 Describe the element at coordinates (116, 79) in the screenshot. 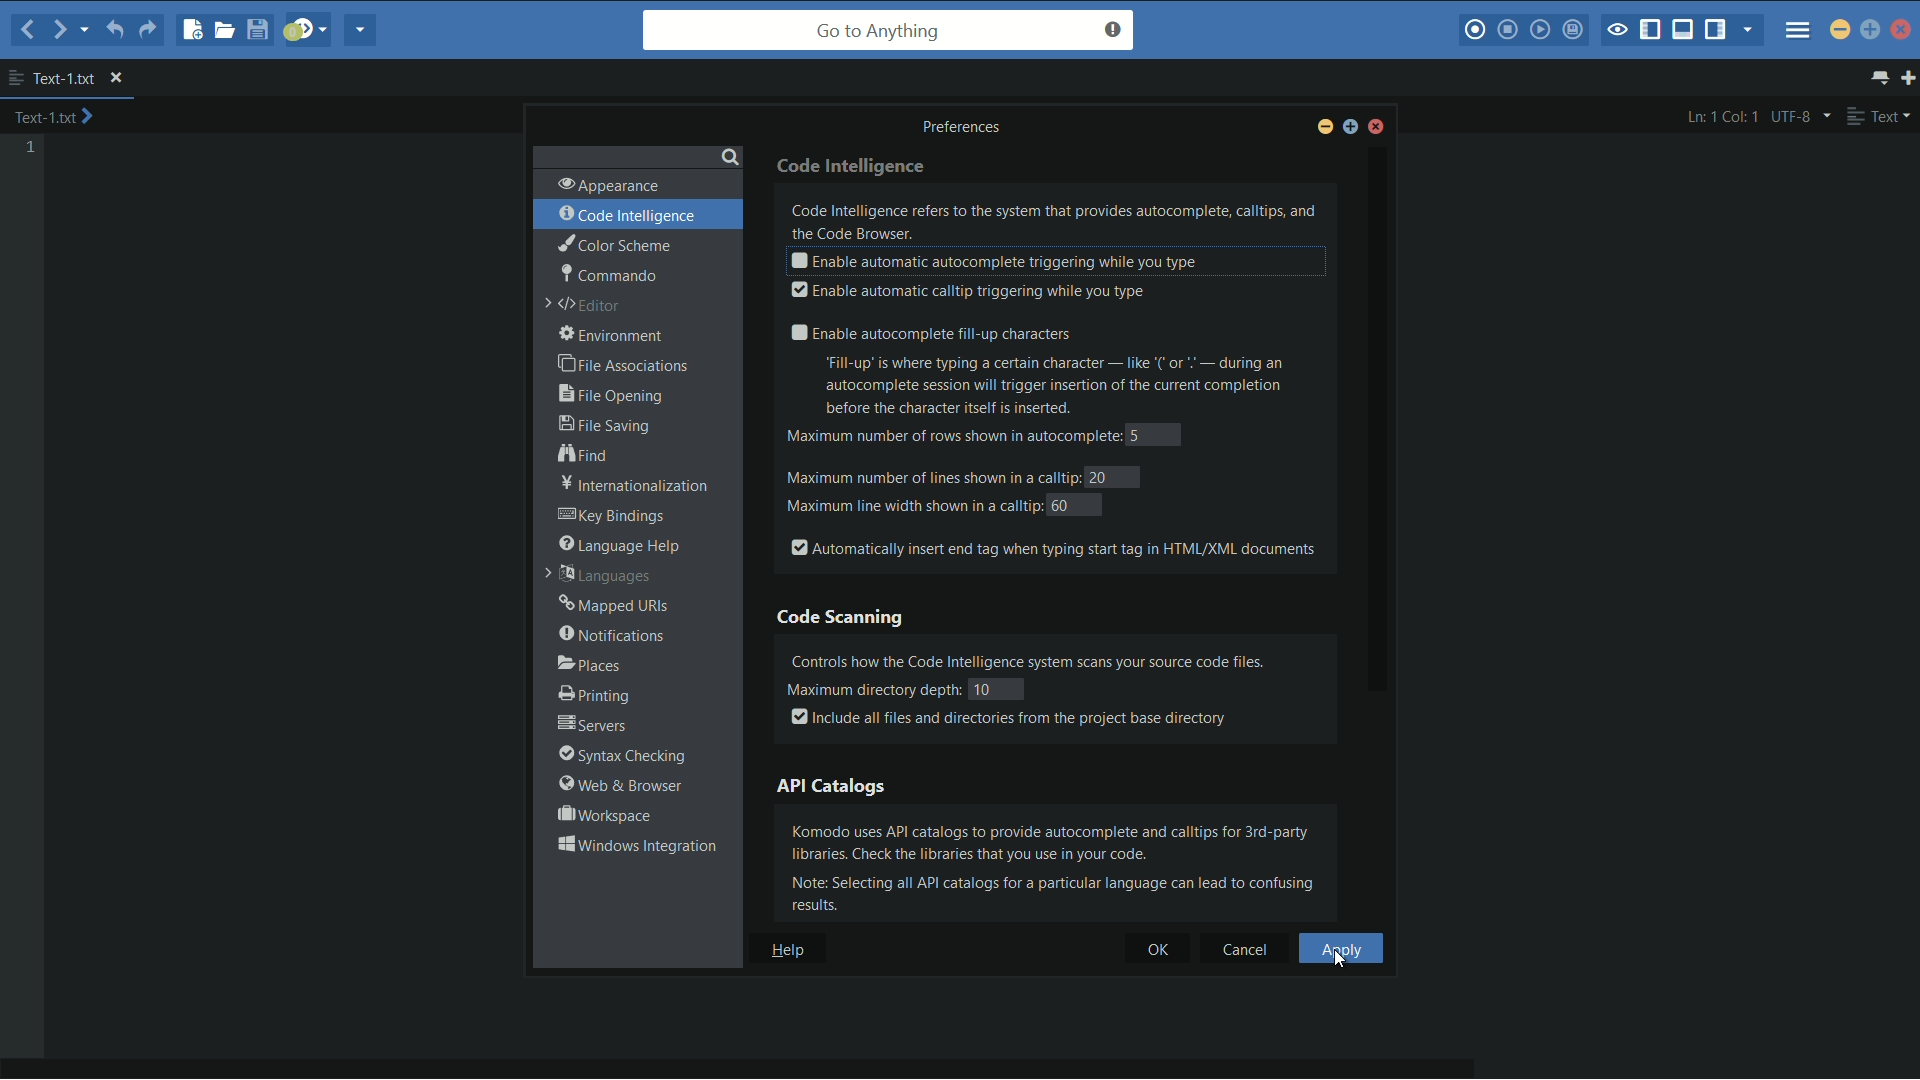

I see `close file` at that location.